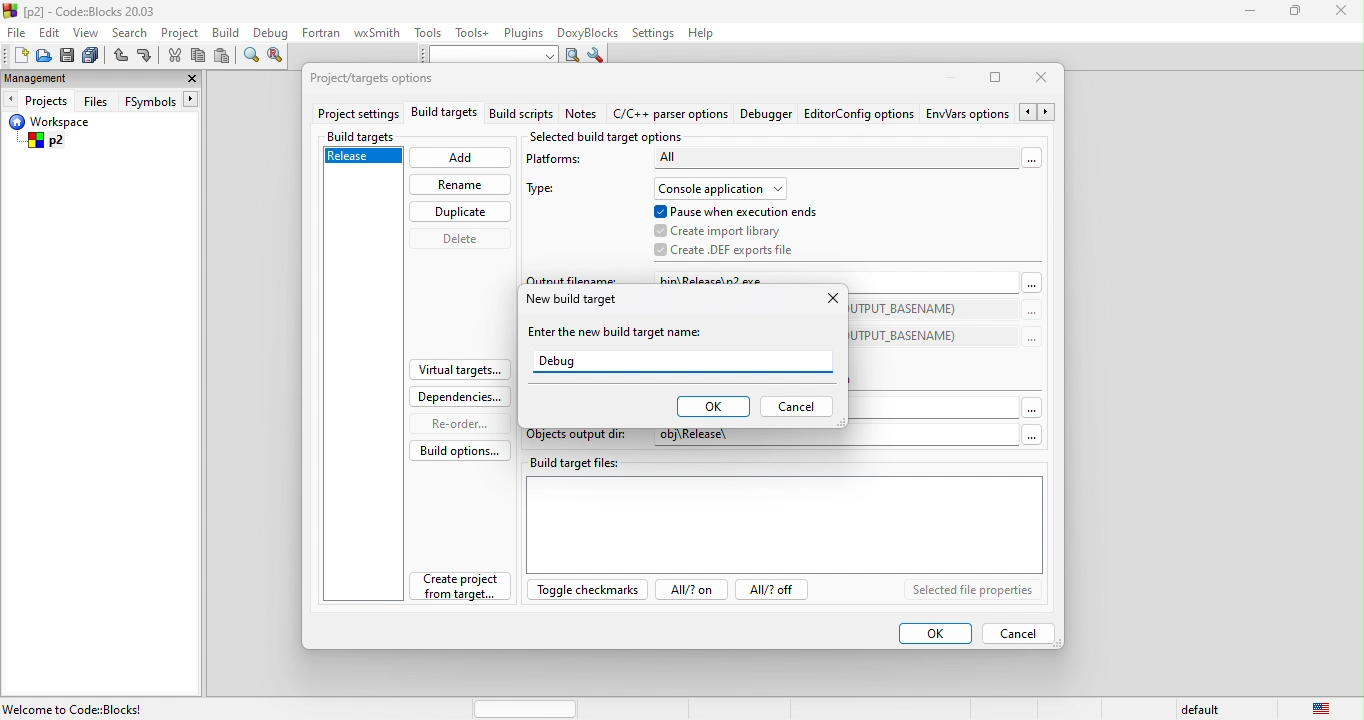  Describe the element at coordinates (1250, 13) in the screenshot. I see `minimize` at that location.